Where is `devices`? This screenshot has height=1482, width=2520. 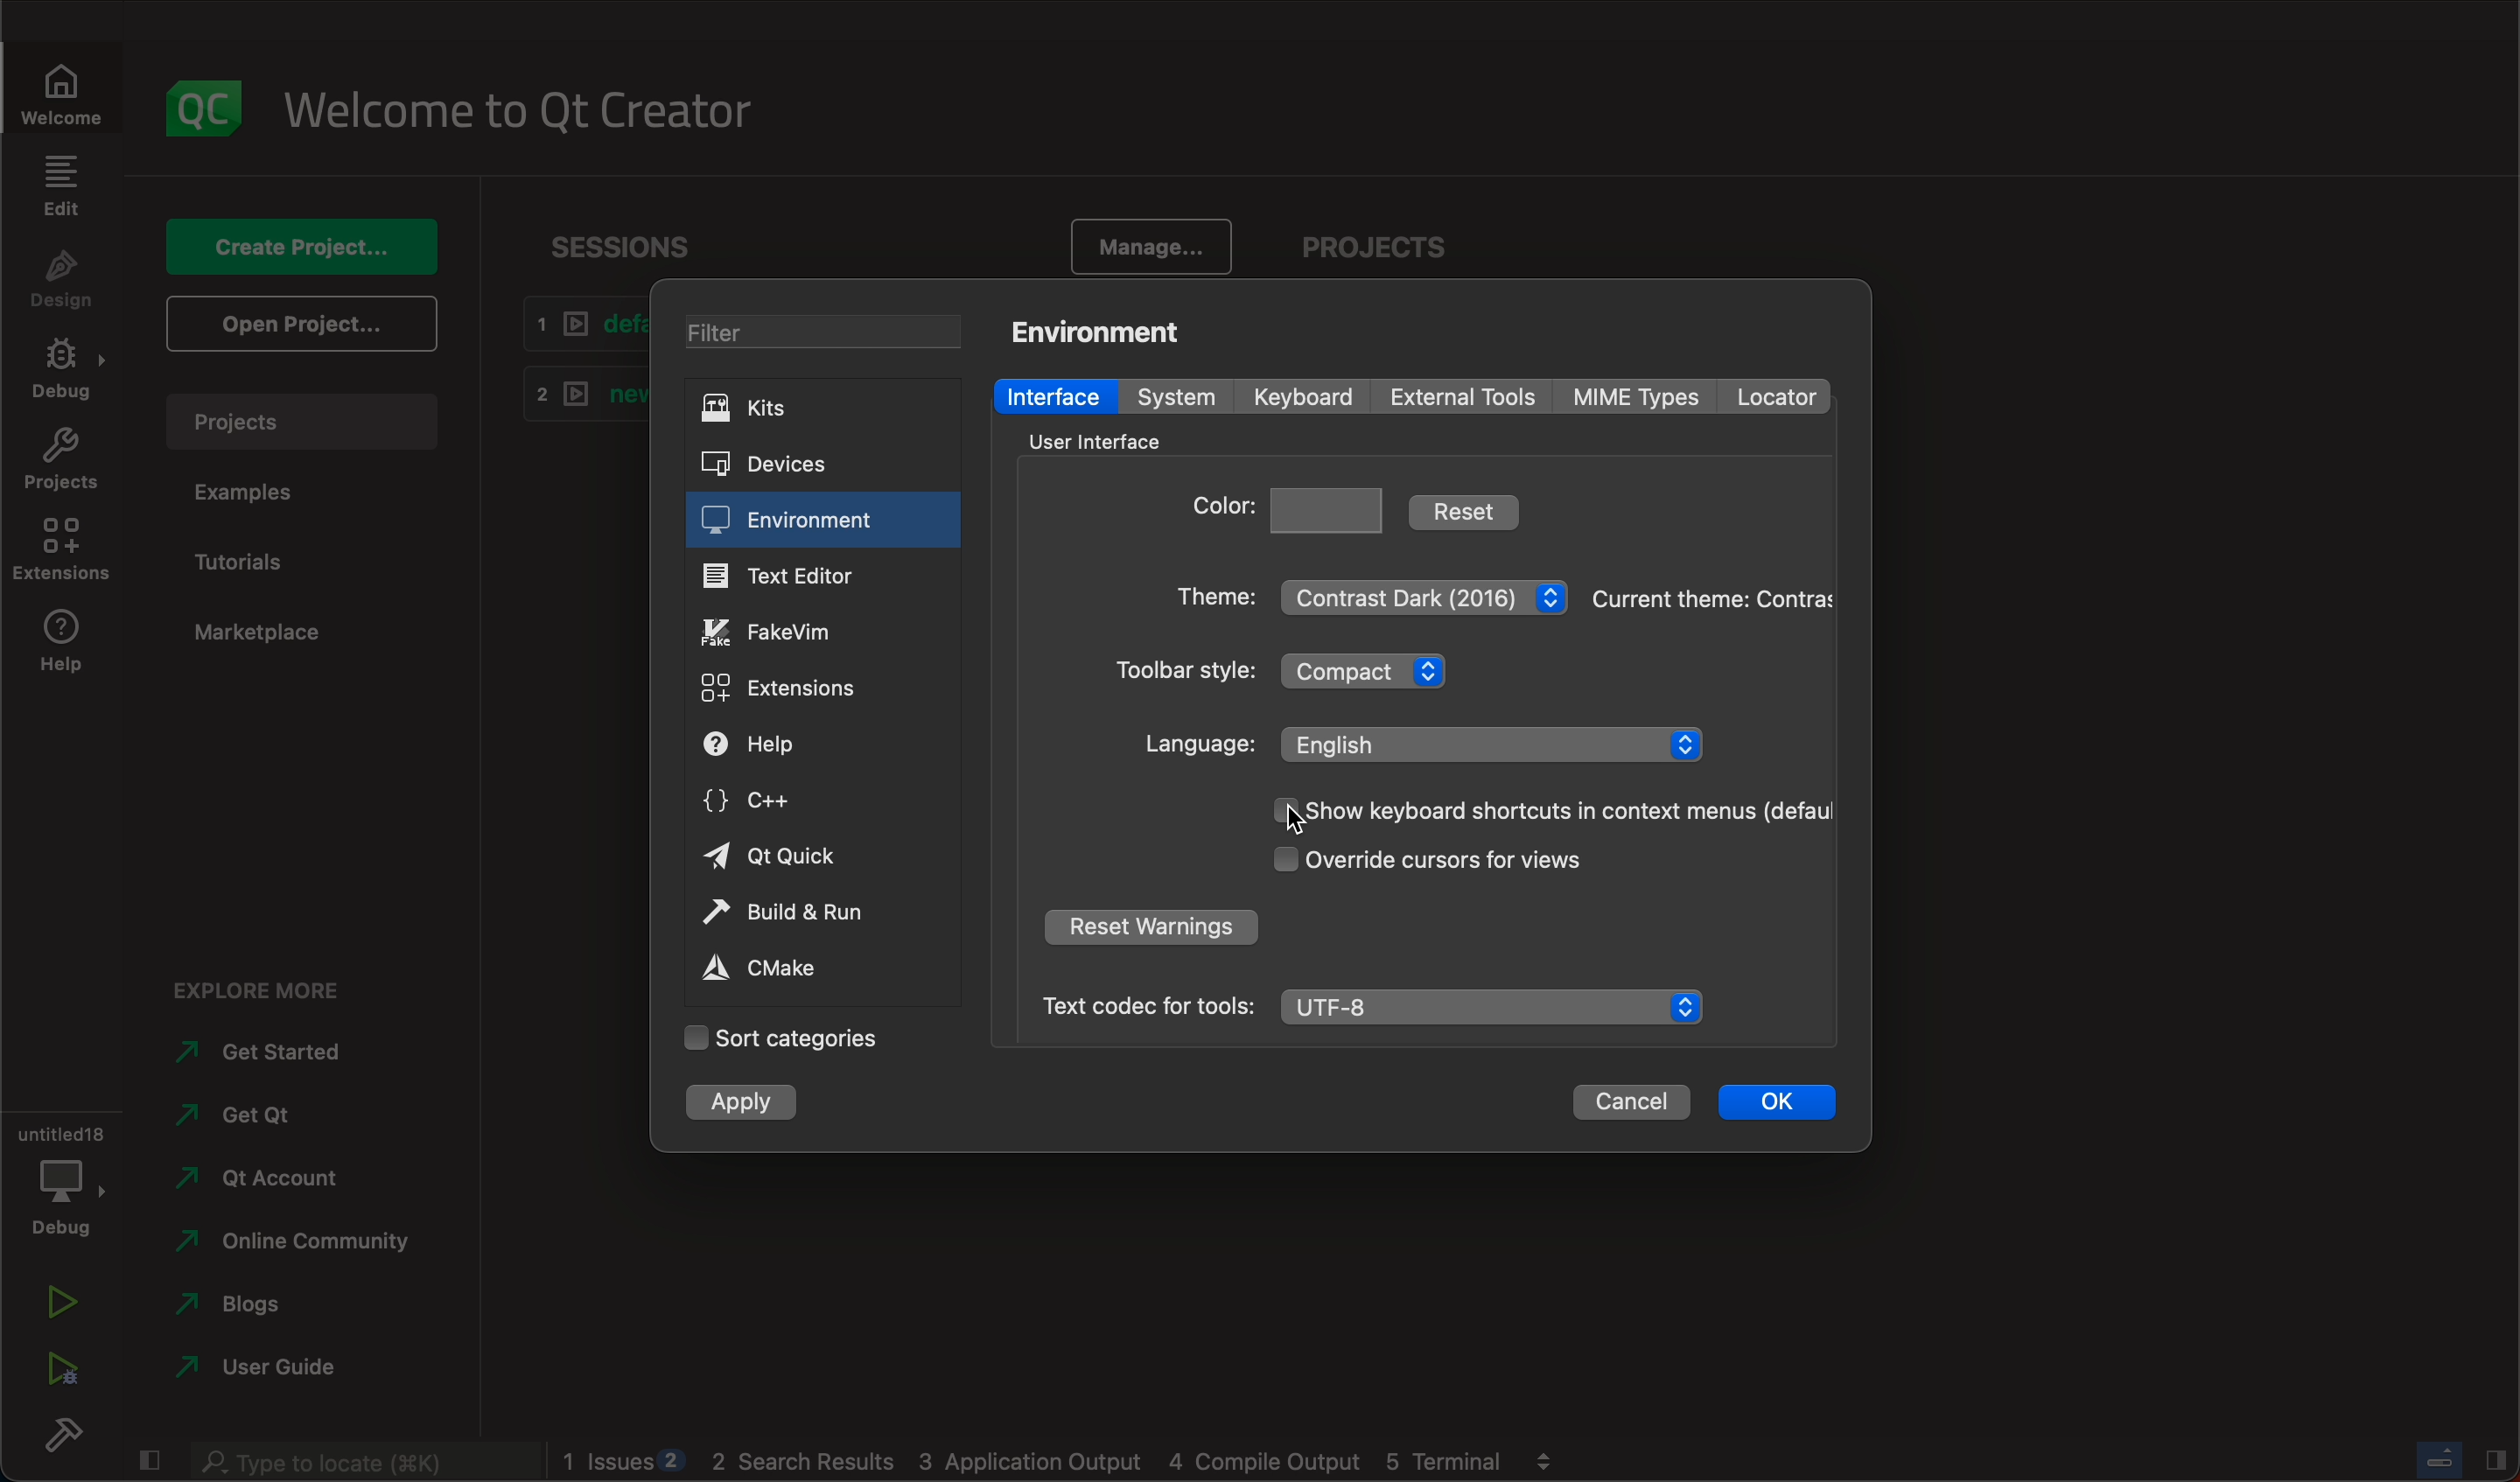
devices is located at coordinates (814, 466).